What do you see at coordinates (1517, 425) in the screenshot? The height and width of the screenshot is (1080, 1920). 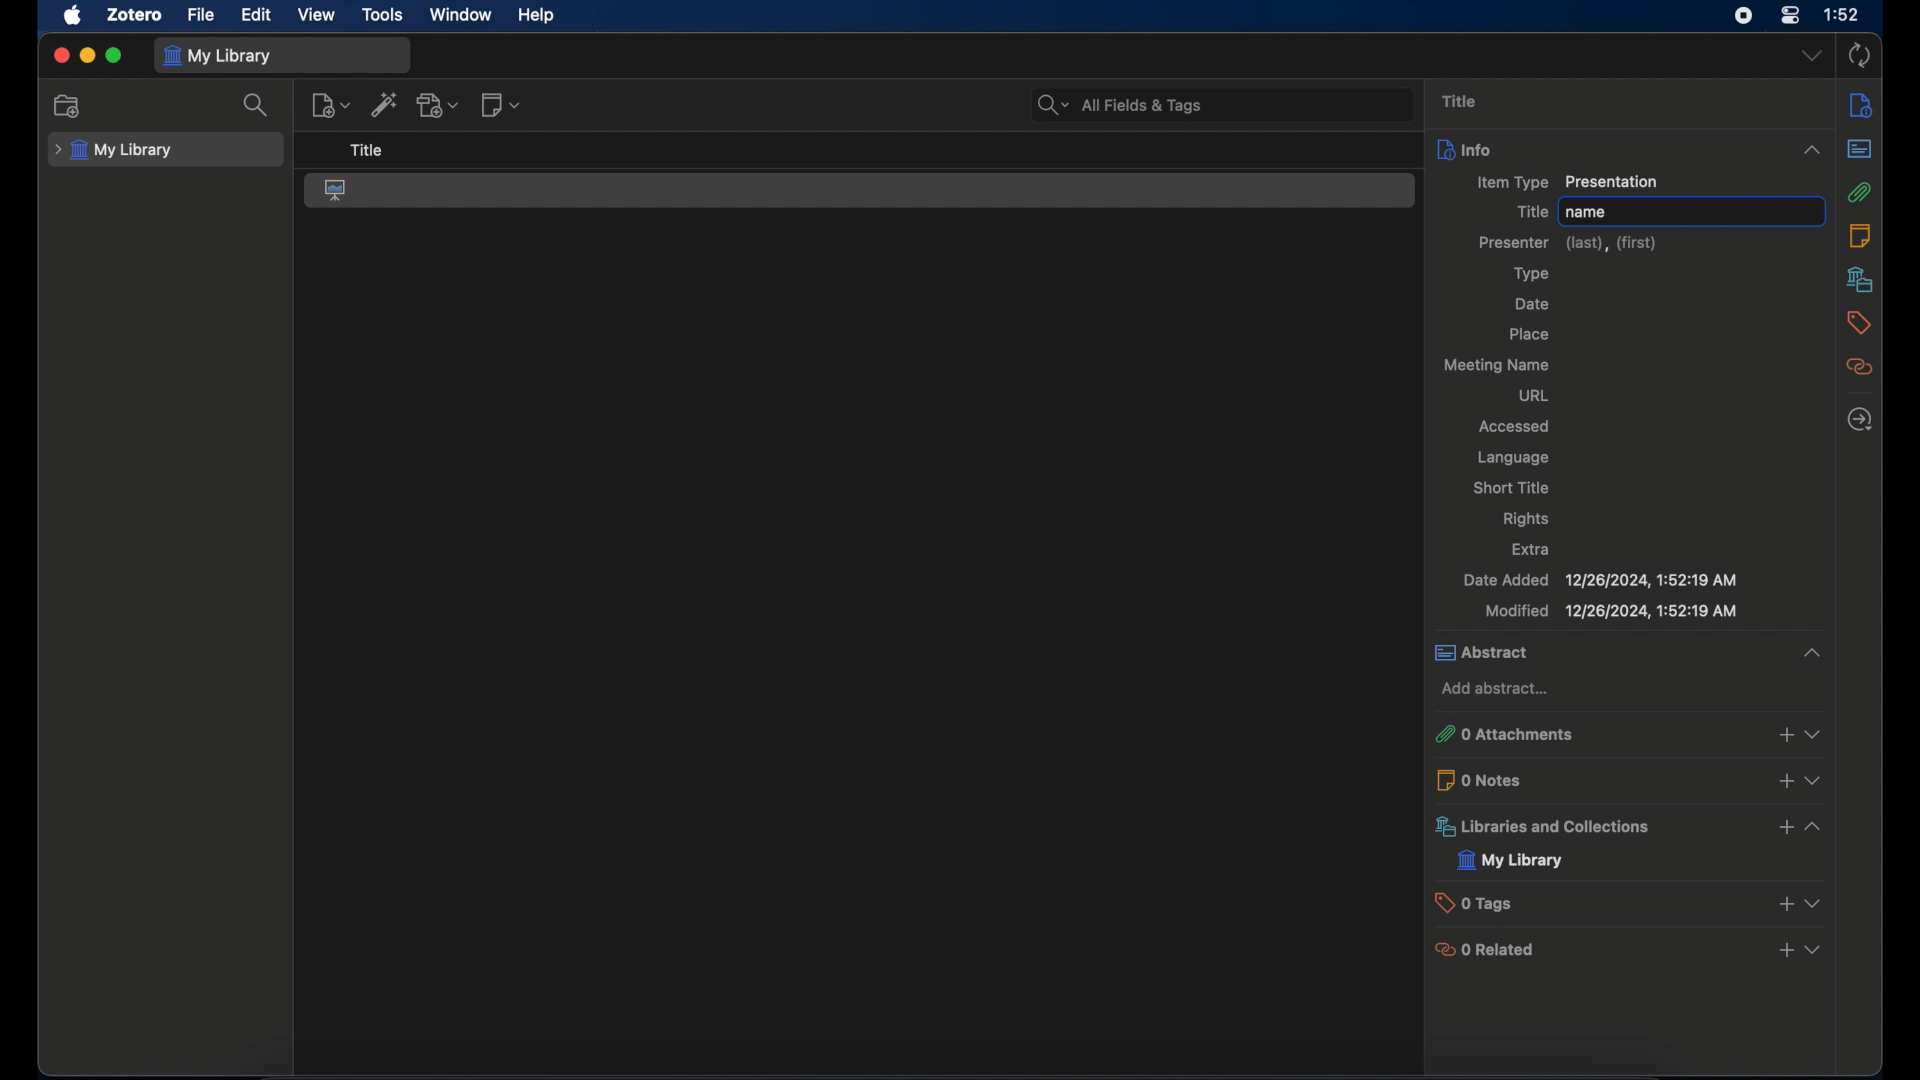 I see `accessed` at bounding box center [1517, 425].